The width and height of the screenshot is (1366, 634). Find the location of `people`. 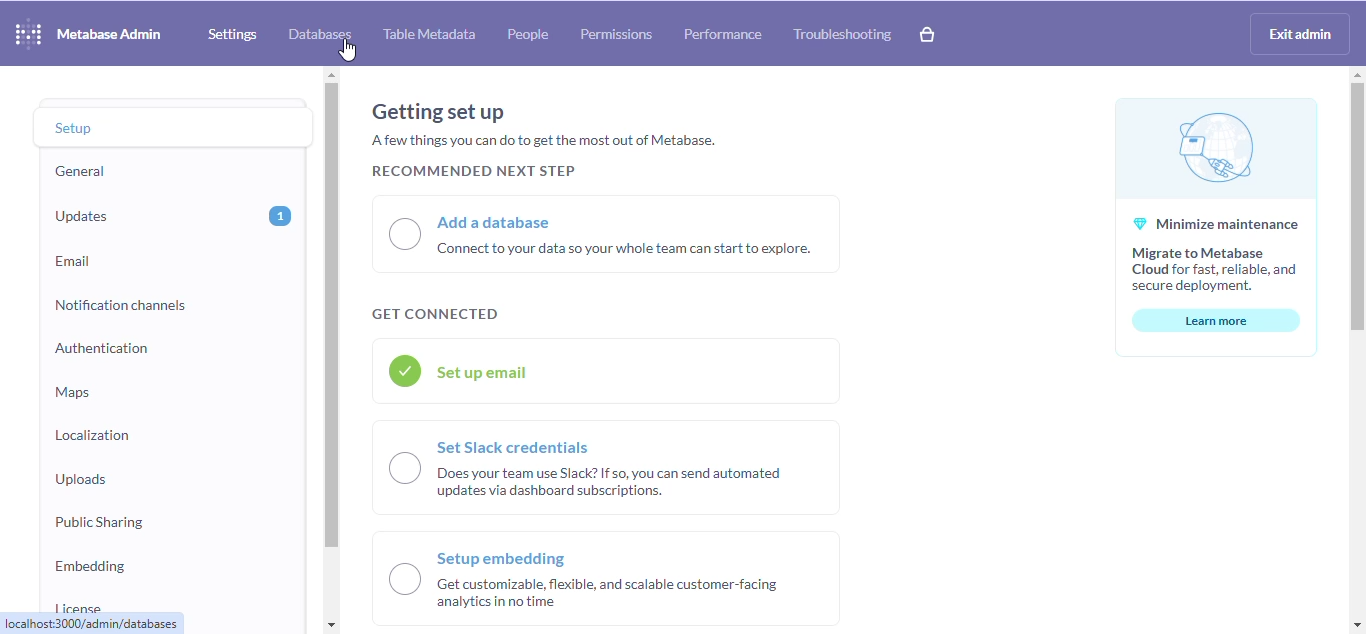

people is located at coordinates (528, 34).